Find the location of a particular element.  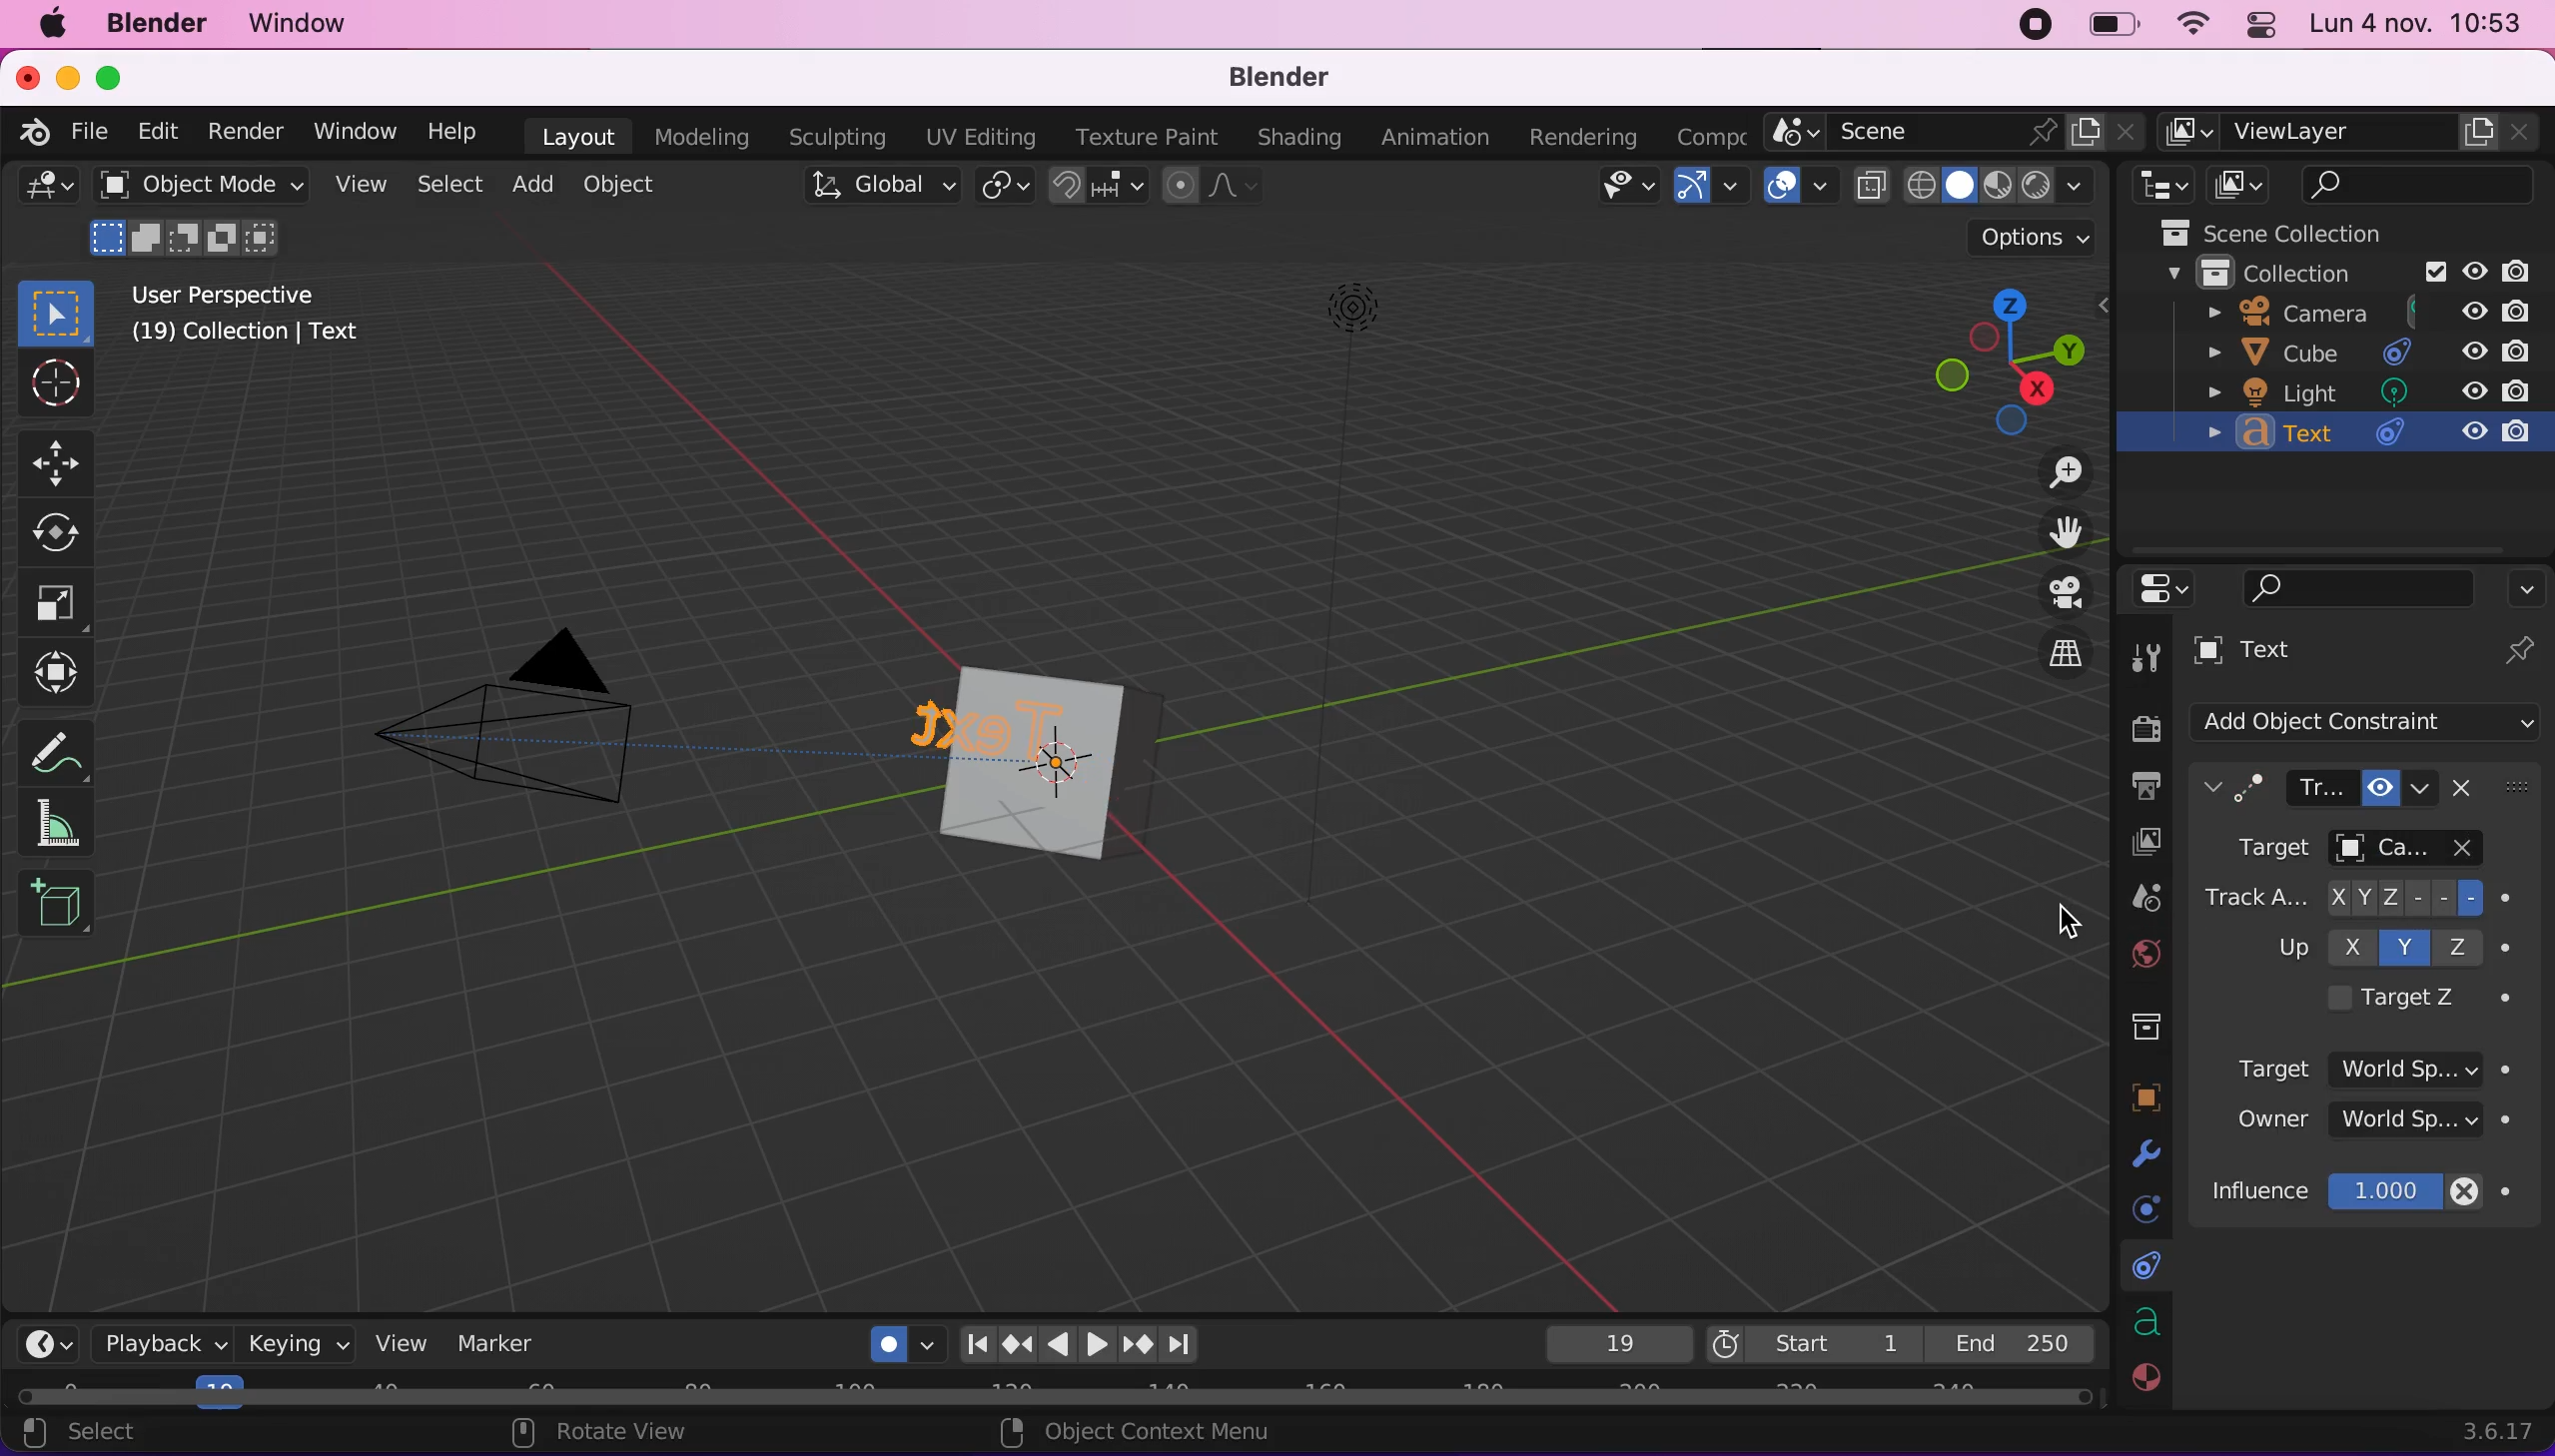

keying is located at coordinates (296, 1344).